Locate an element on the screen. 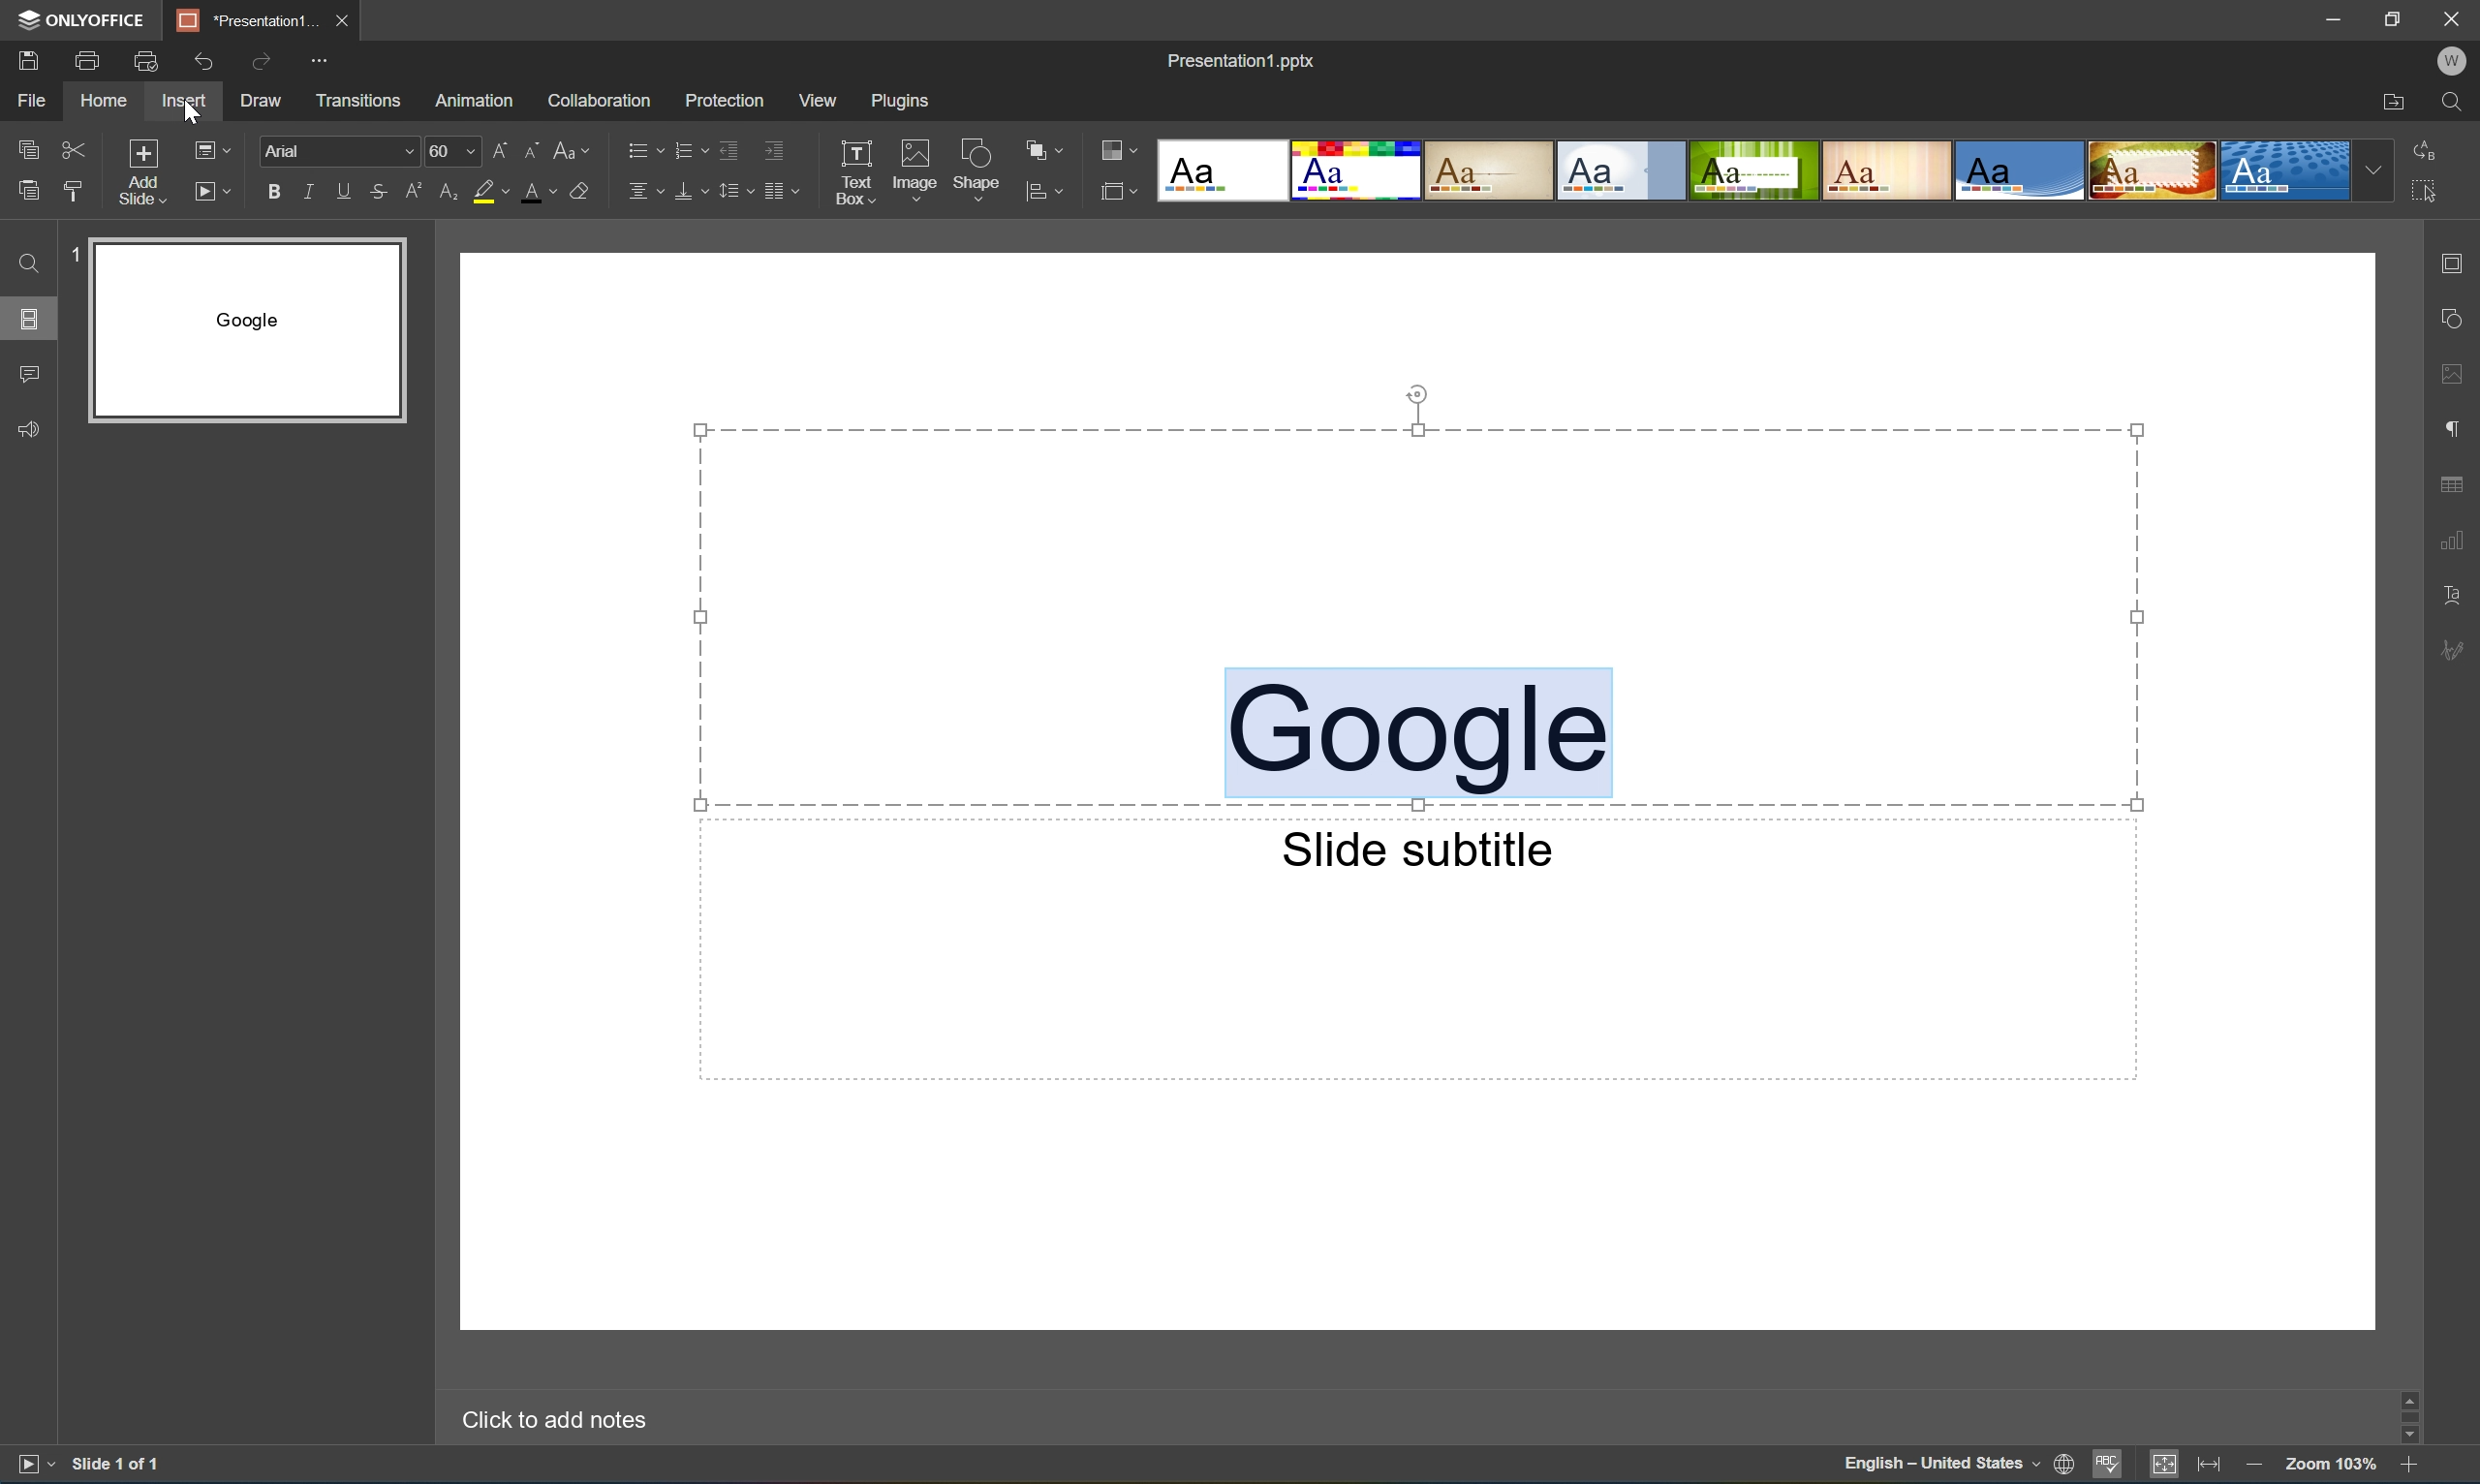  Fit to slide is located at coordinates (2170, 1464).